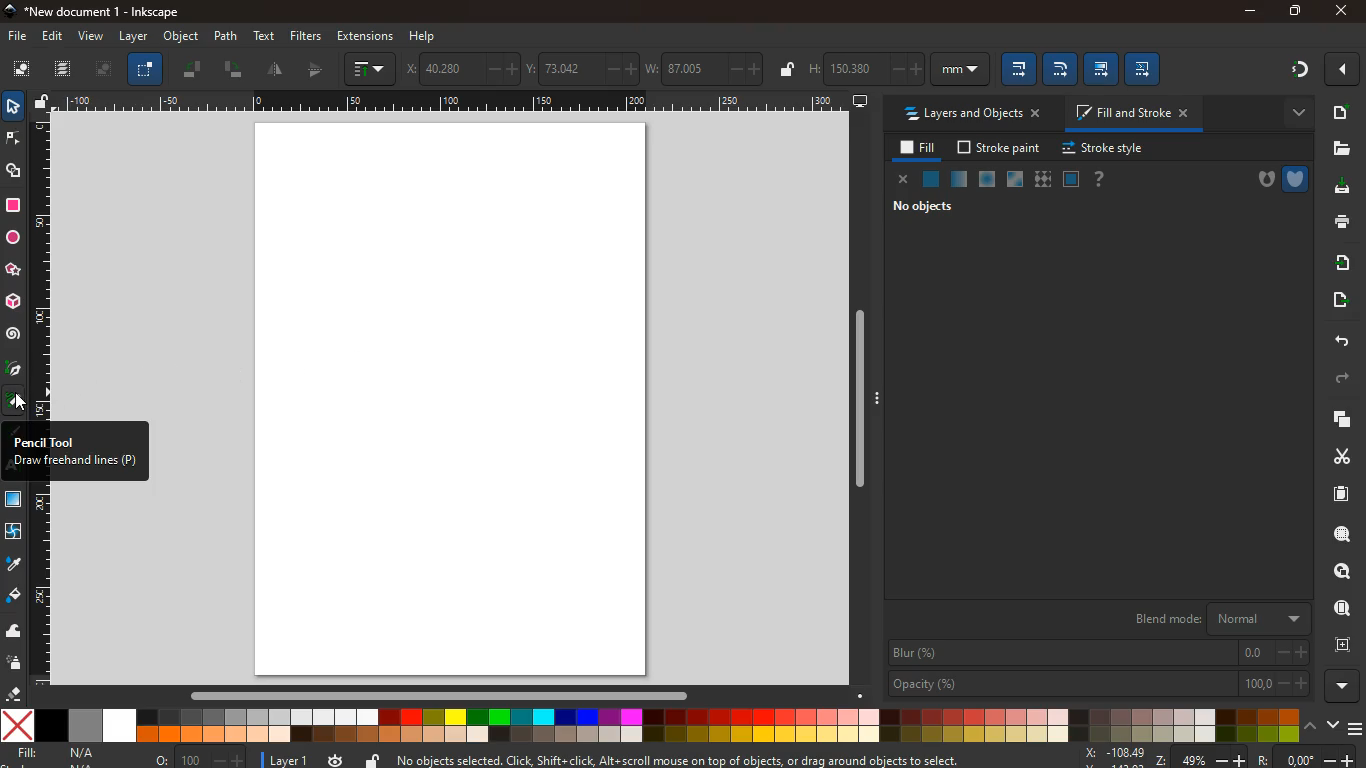  What do you see at coordinates (1060, 69) in the screenshot?
I see `edit` at bounding box center [1060, 69].